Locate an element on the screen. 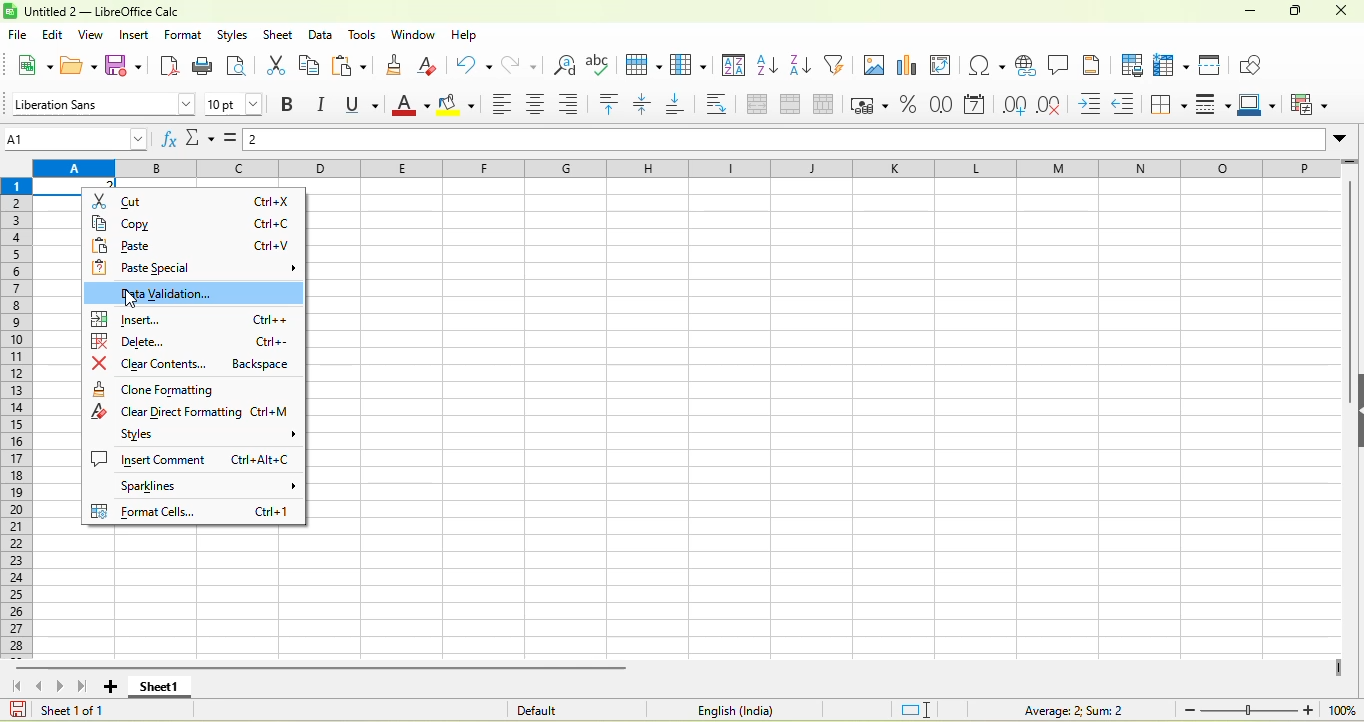  merge is located at coordinates (796, 106).